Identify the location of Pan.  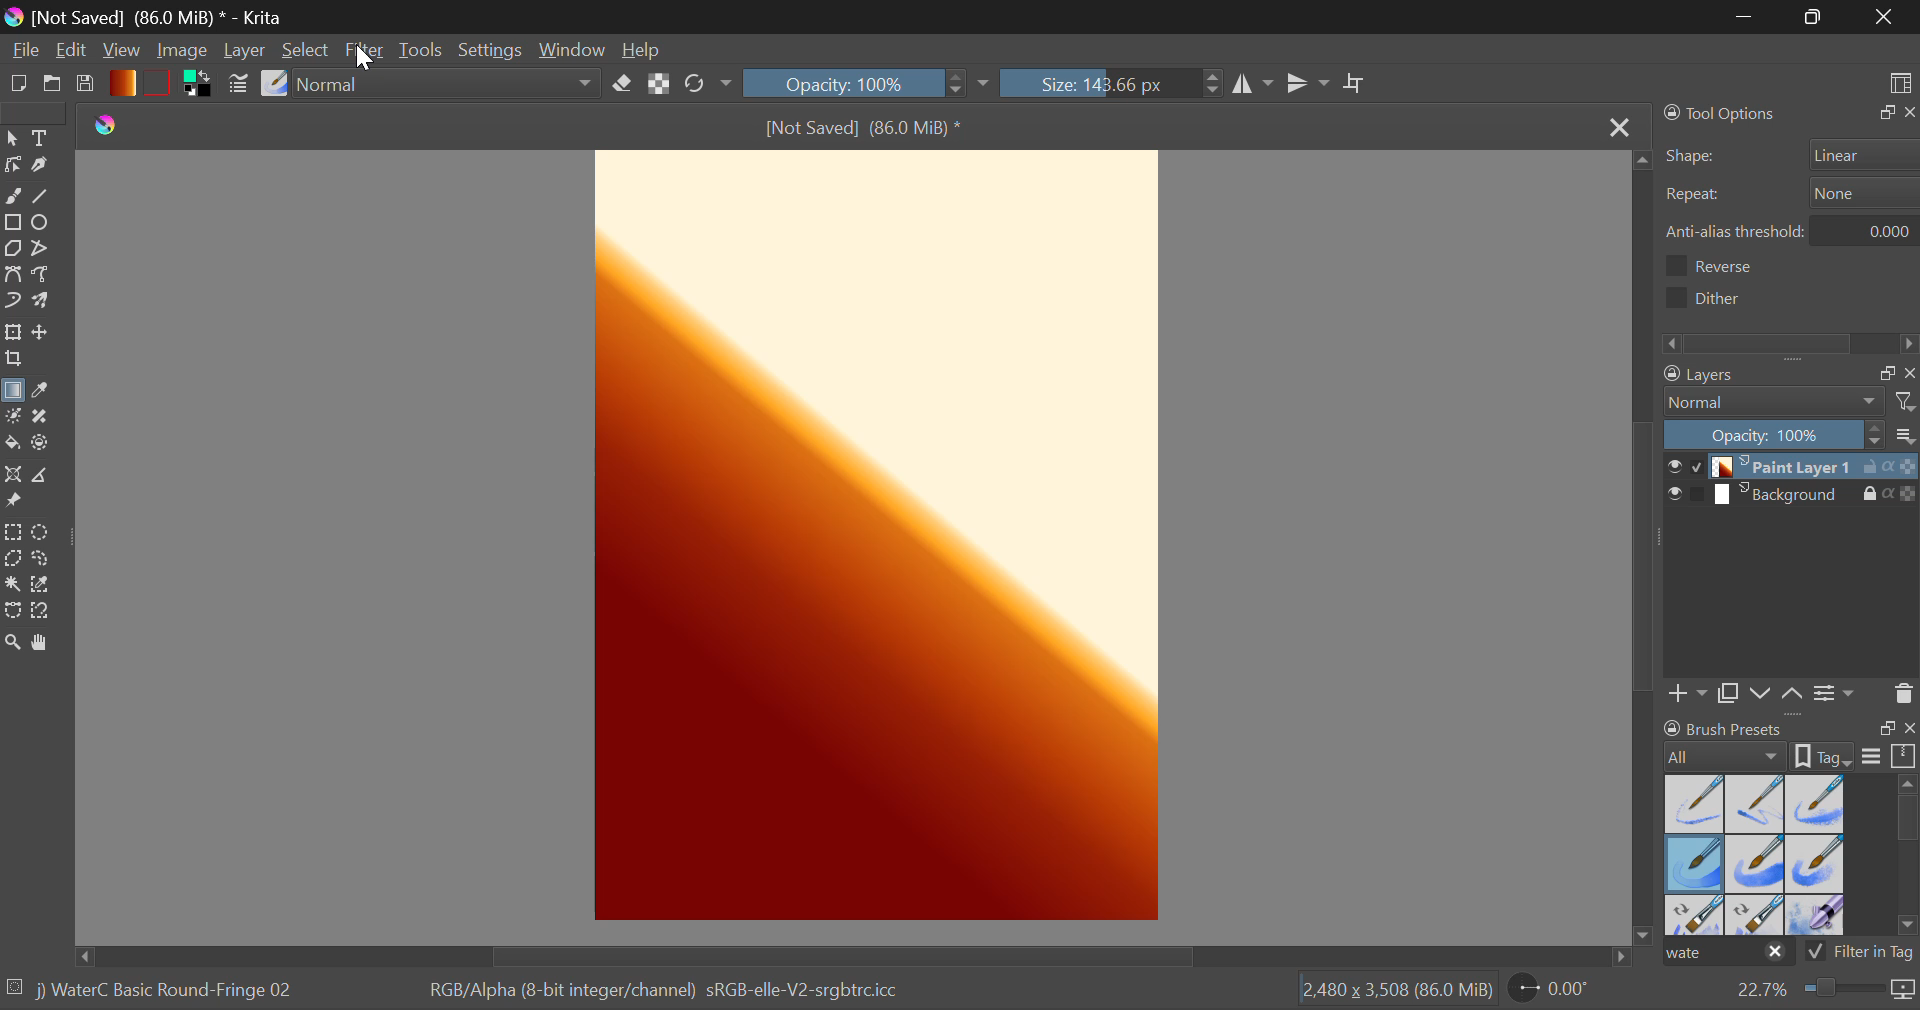
(47, 644).